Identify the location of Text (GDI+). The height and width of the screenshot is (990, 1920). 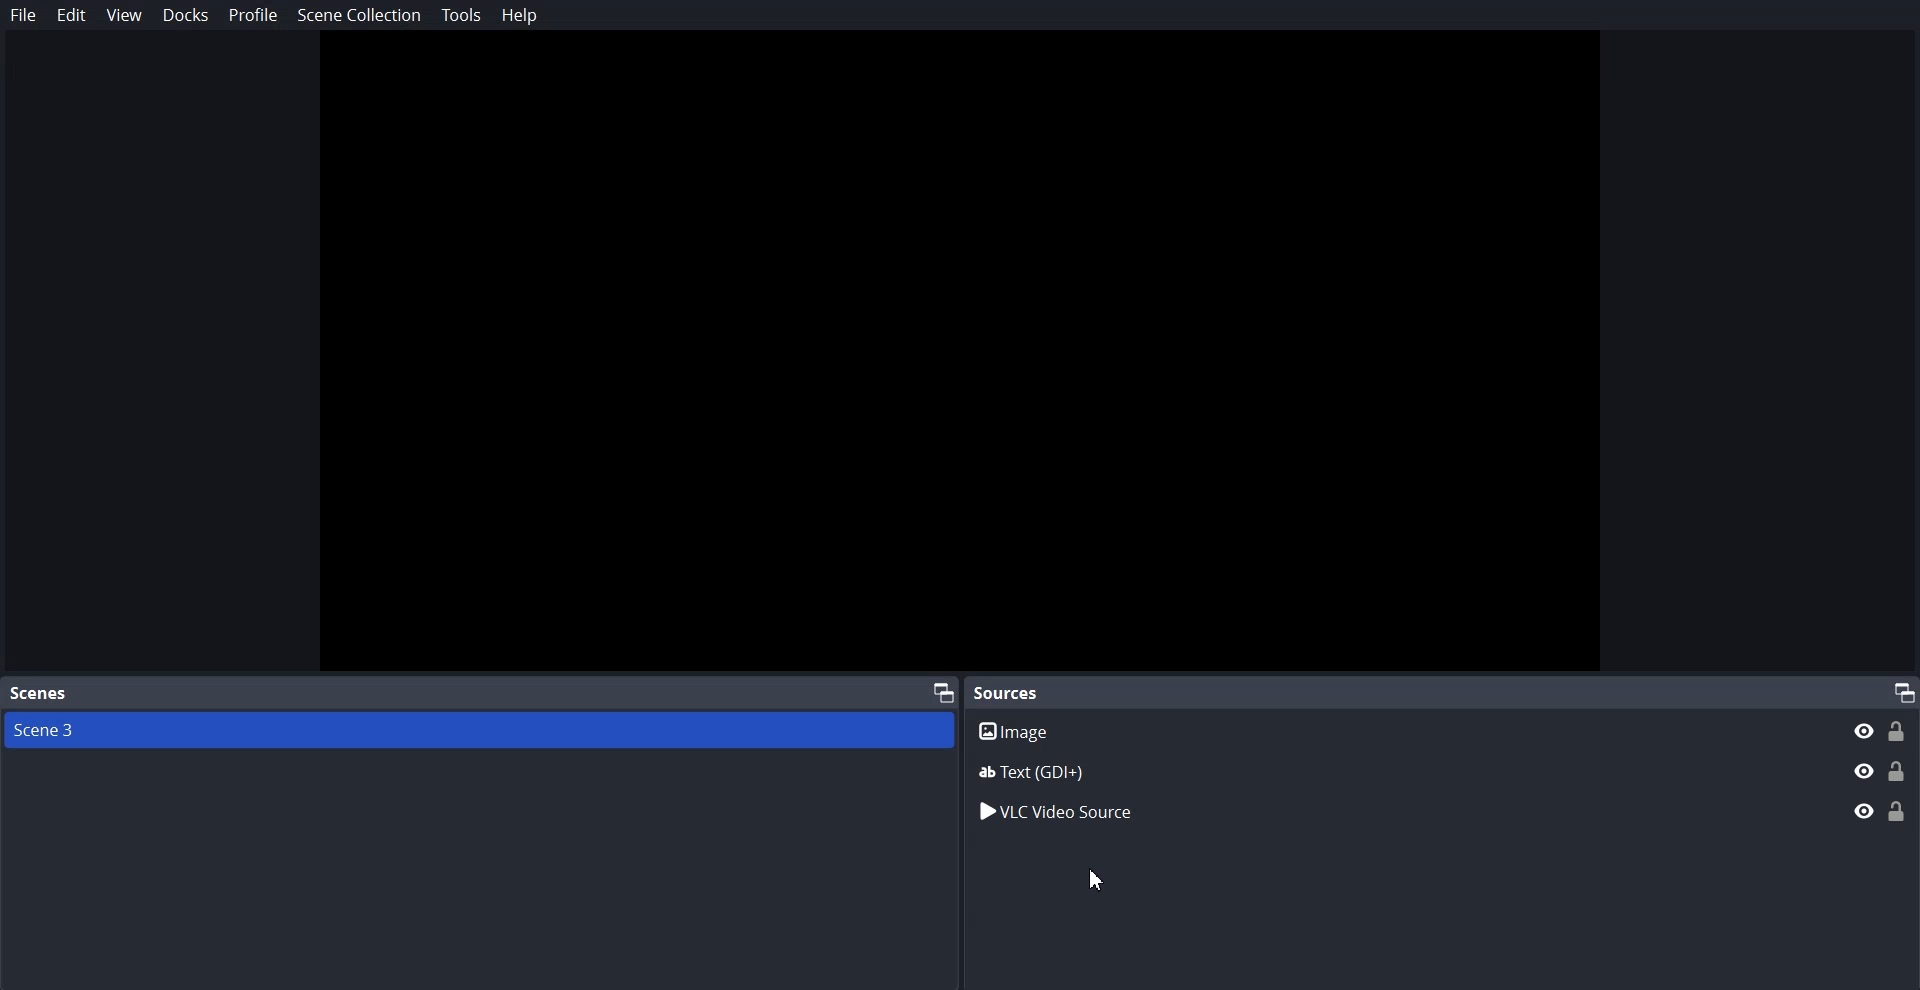
(1443, 771).